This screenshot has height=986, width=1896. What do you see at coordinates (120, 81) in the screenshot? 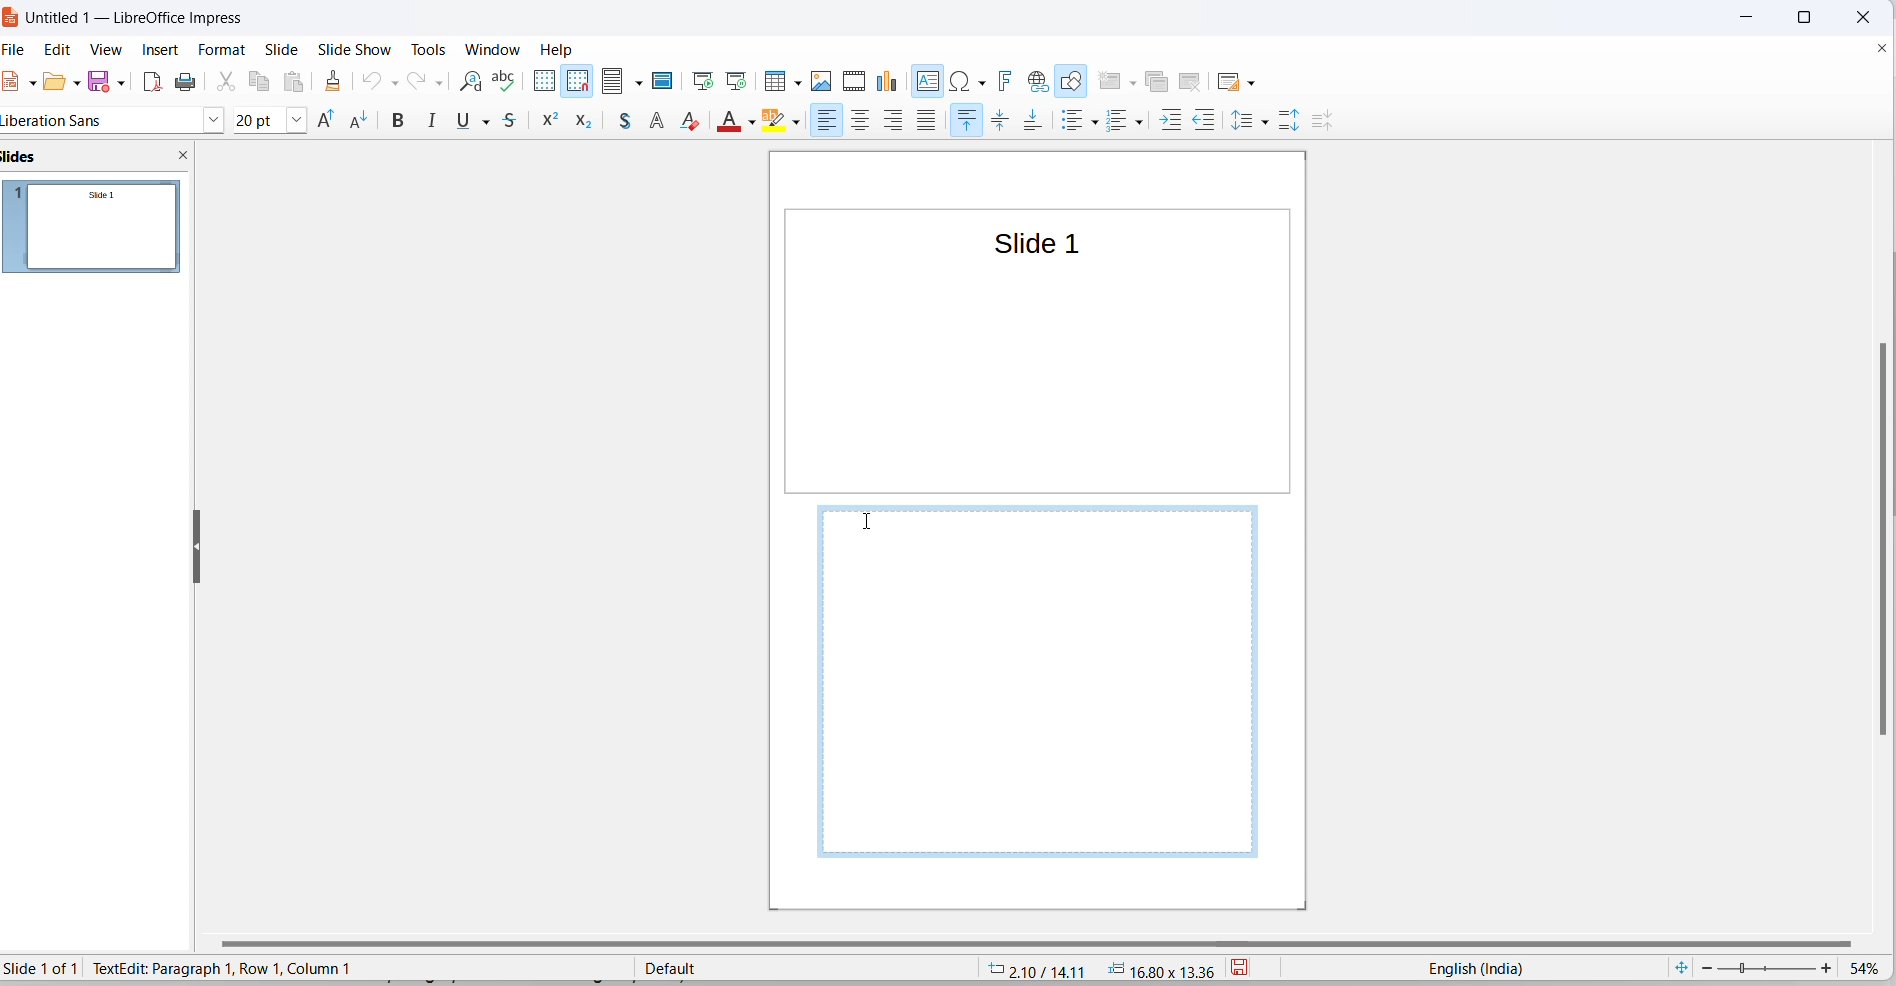
I see `save options` at bounding box center [120, 81].